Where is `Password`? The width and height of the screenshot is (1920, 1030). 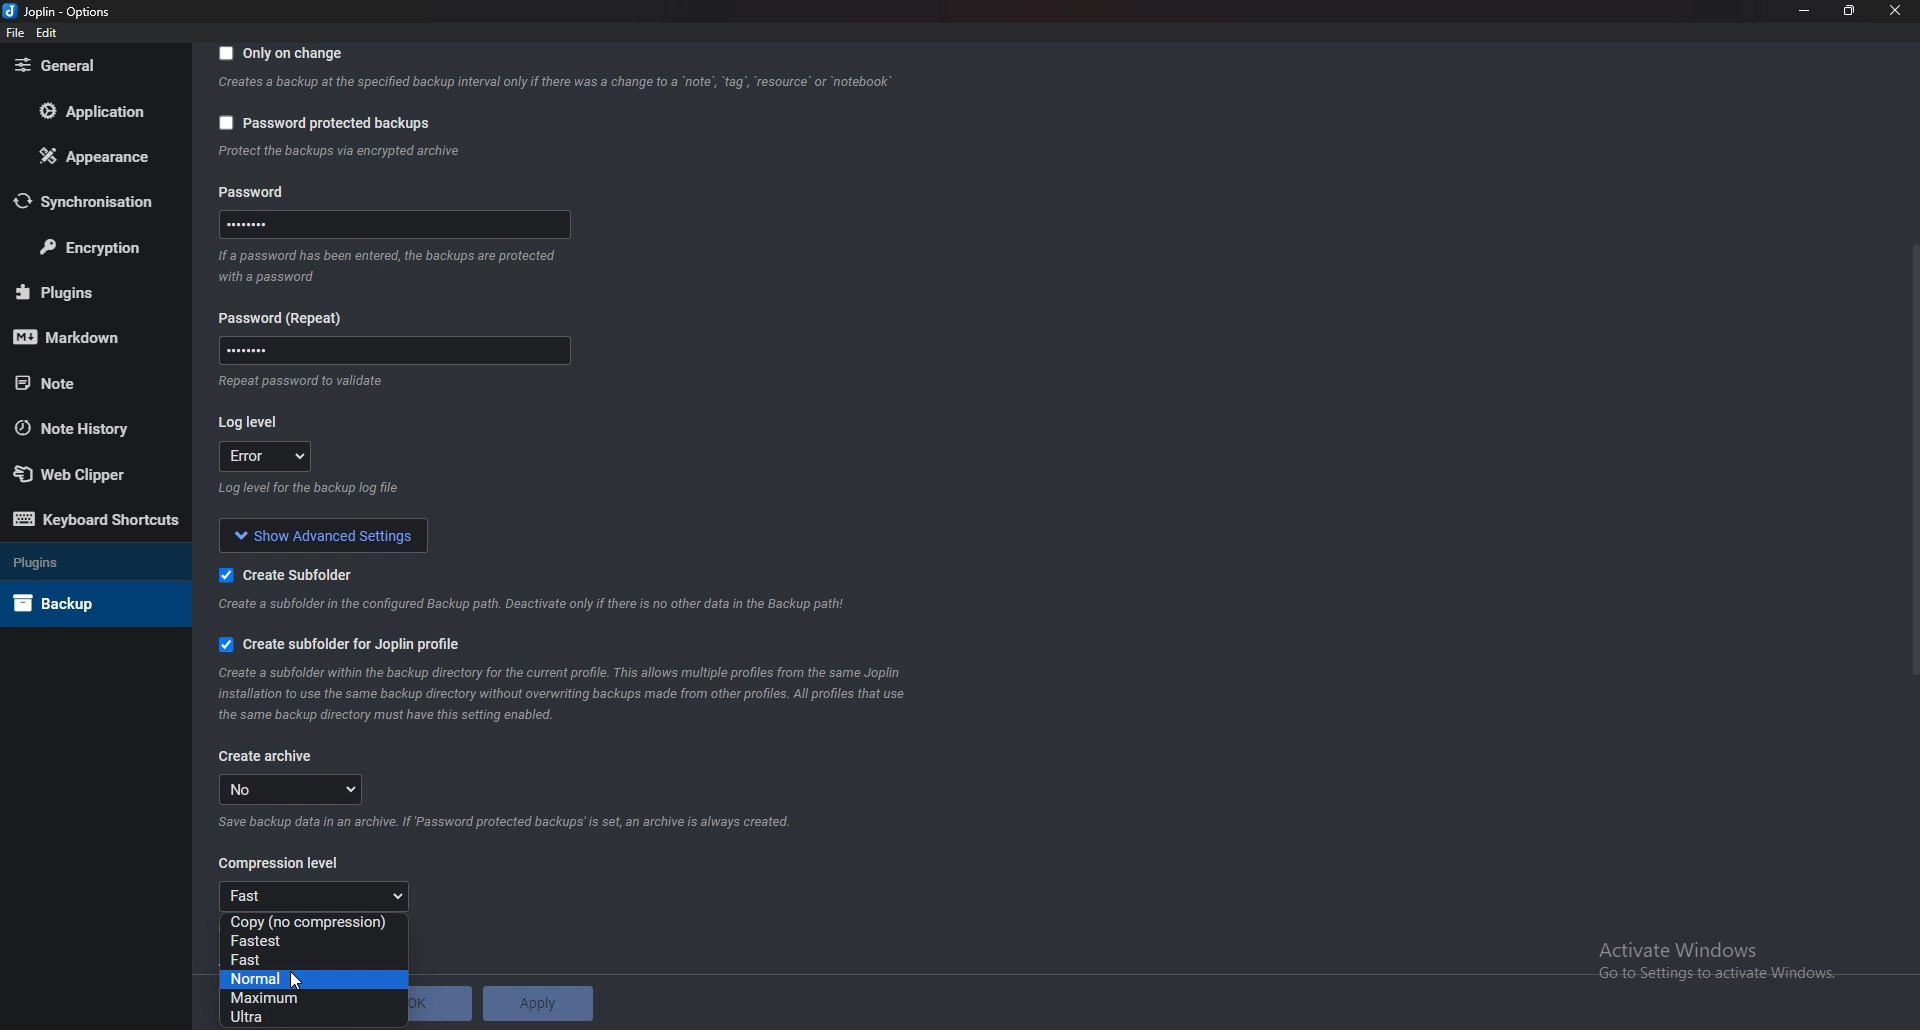
Password is located at coordinates (282, 191).